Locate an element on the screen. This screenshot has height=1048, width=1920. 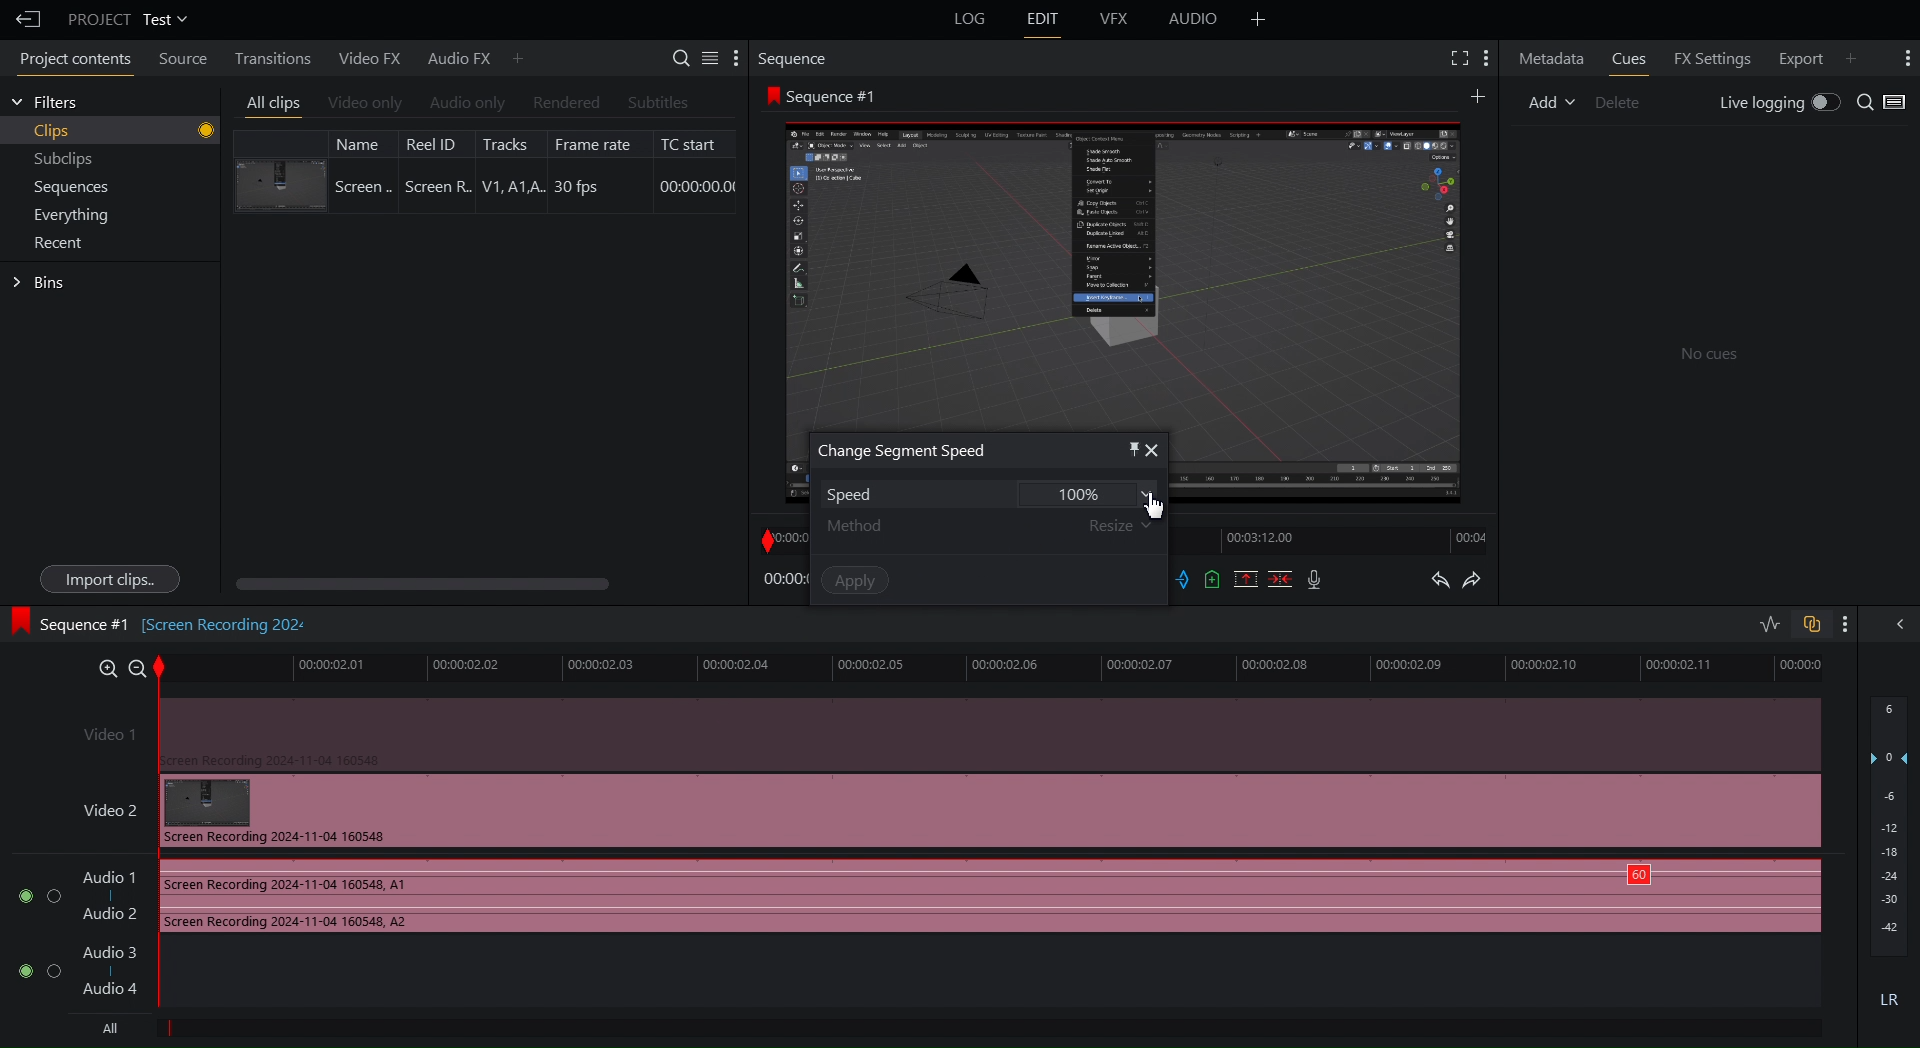
Preview  is located at coordinates (1123, 267).